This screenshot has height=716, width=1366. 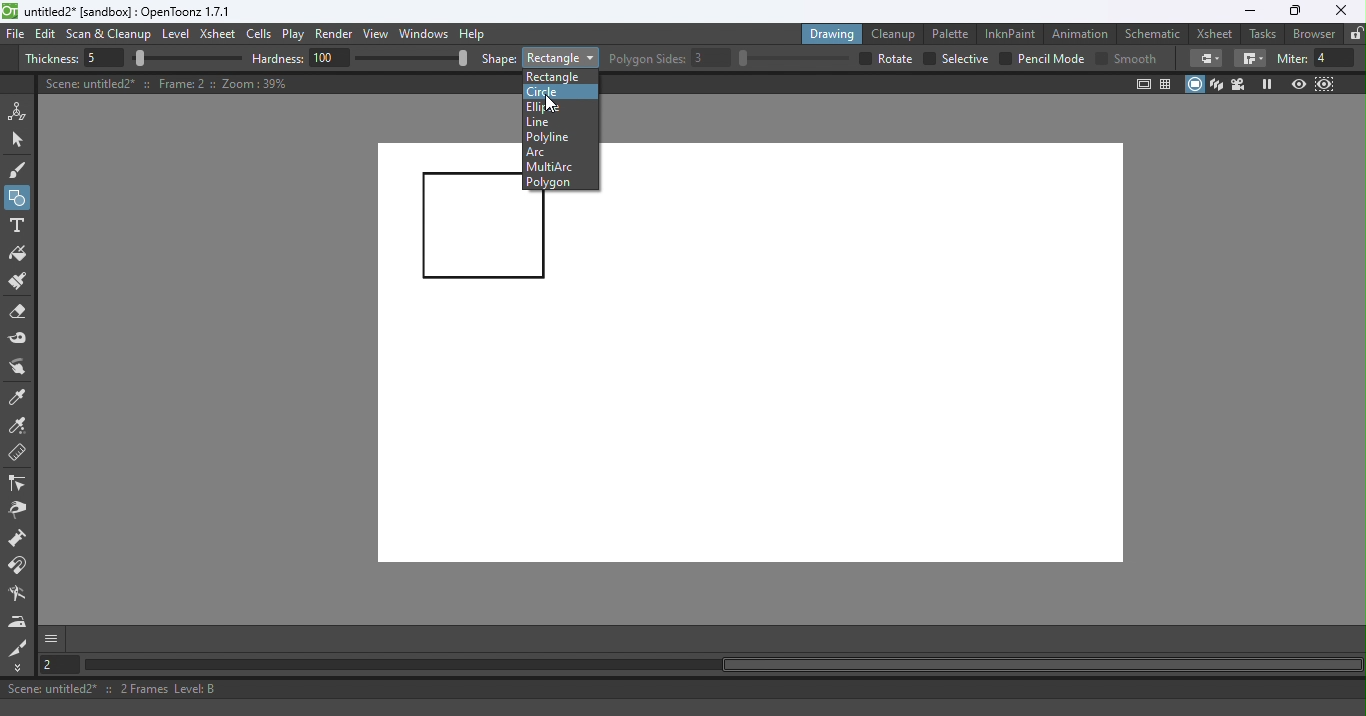 What do you see at coordinates (1291, 58) in the screenshot?
I see `miter` at bounding box center [1291, 58].